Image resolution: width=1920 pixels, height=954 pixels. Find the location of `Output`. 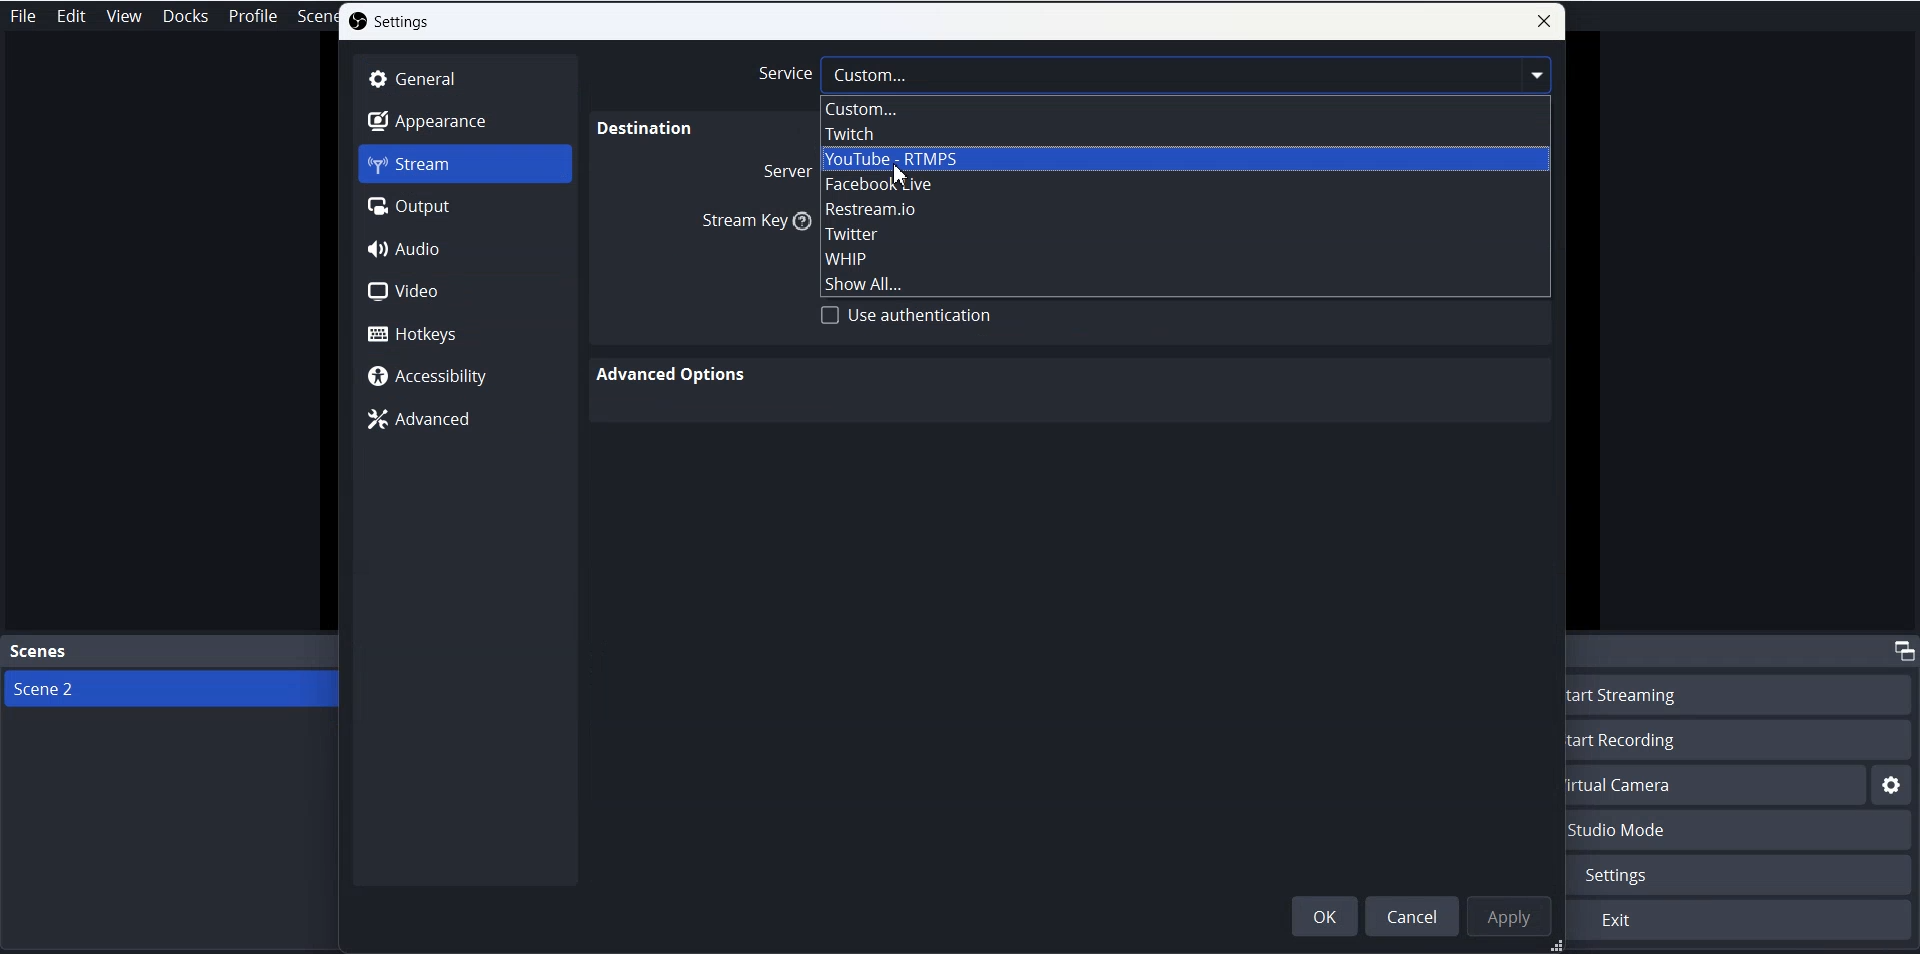

Output is located at coordinates (465, 206).